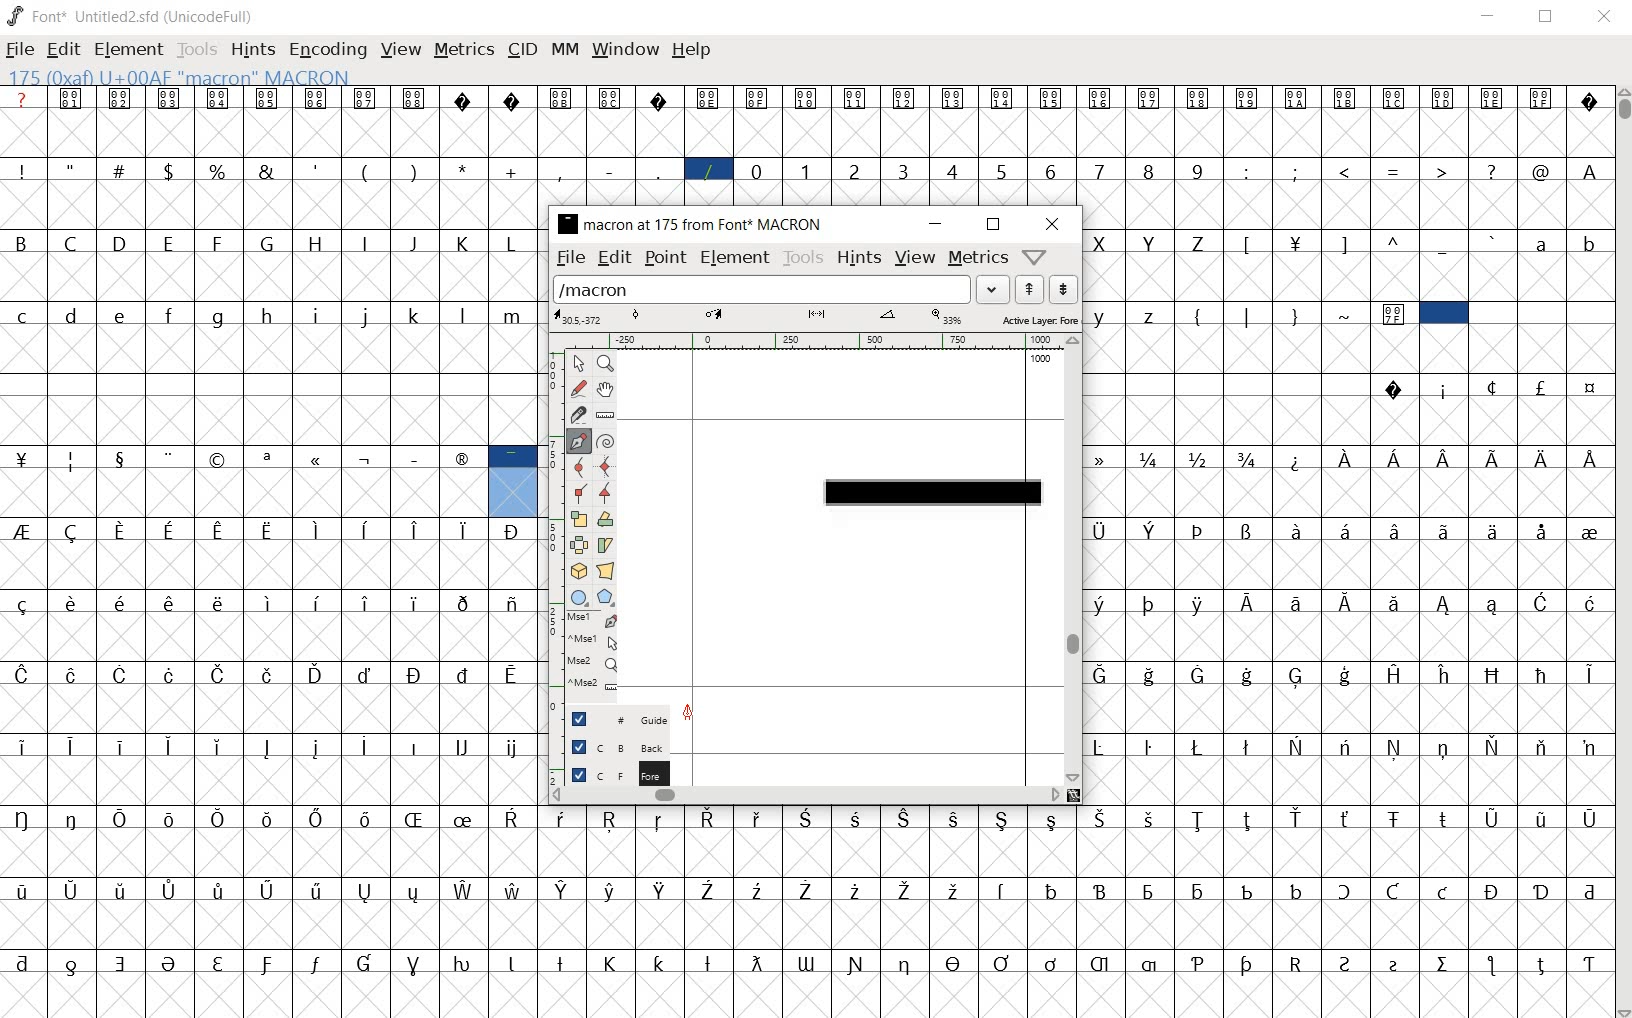  Describe the element at coordinates (708, 961) in the screenshot. I see `Symbol` at that location.